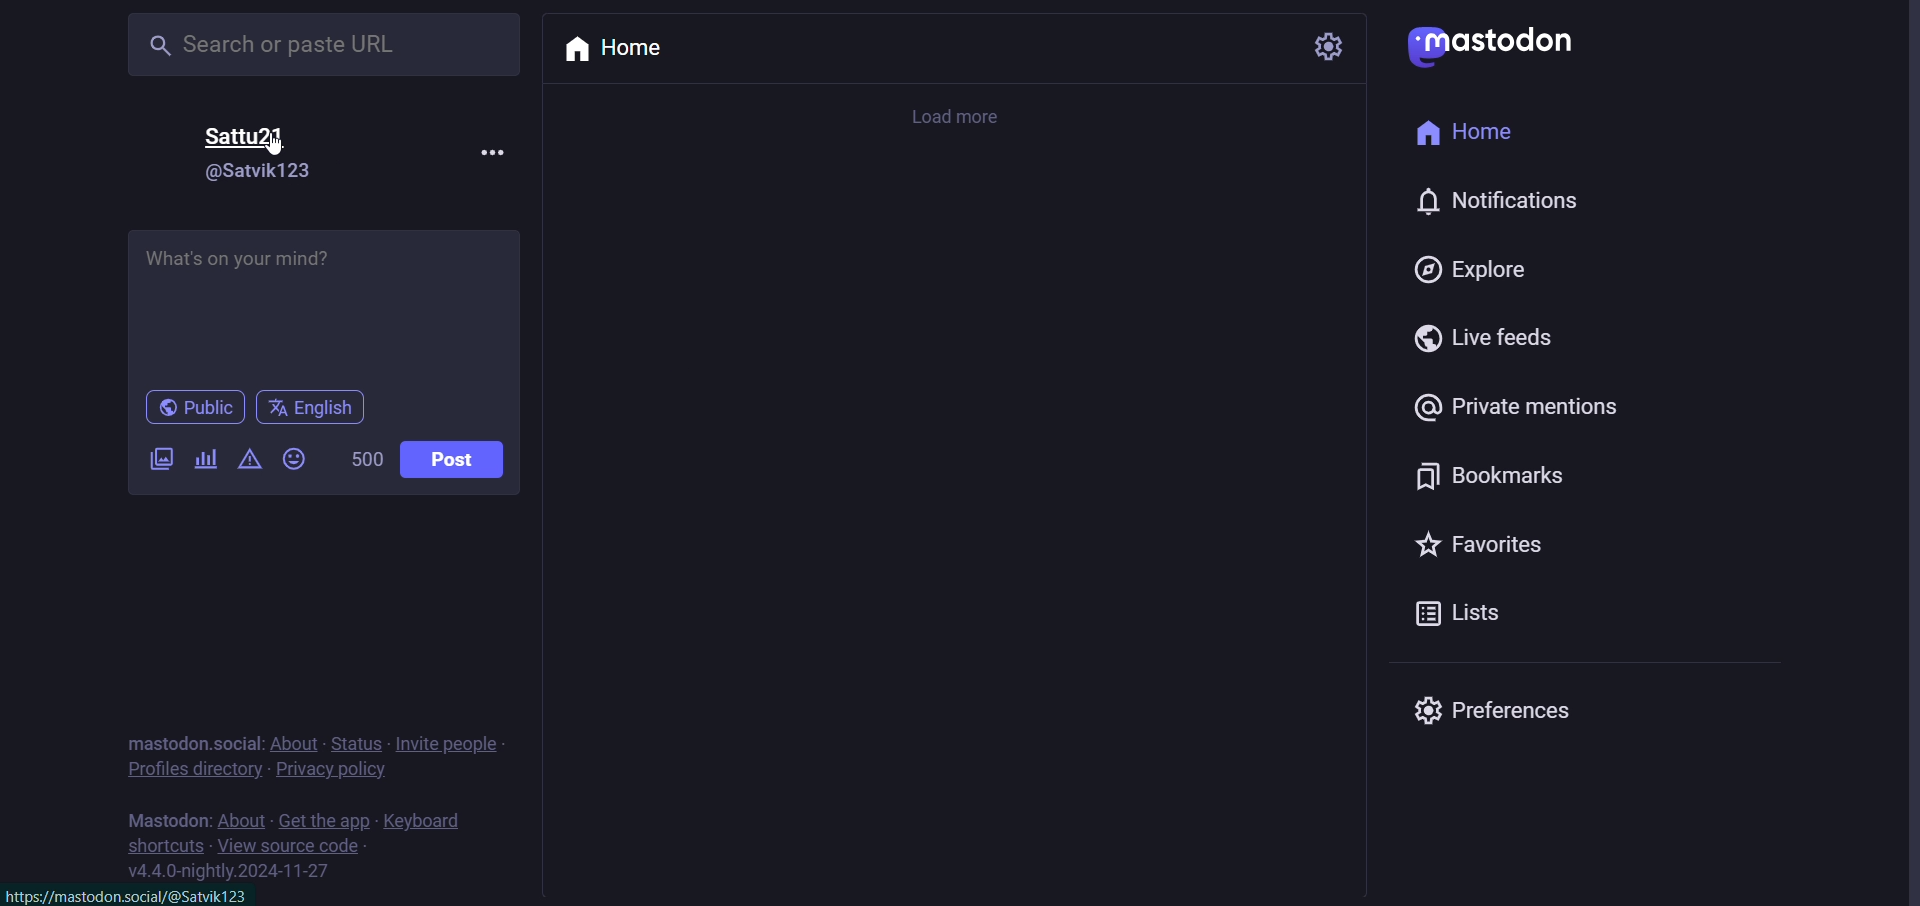 Image resolution: width=1920 pixels, height=906 pixels. I want to click on setting, so click(1328, 46).